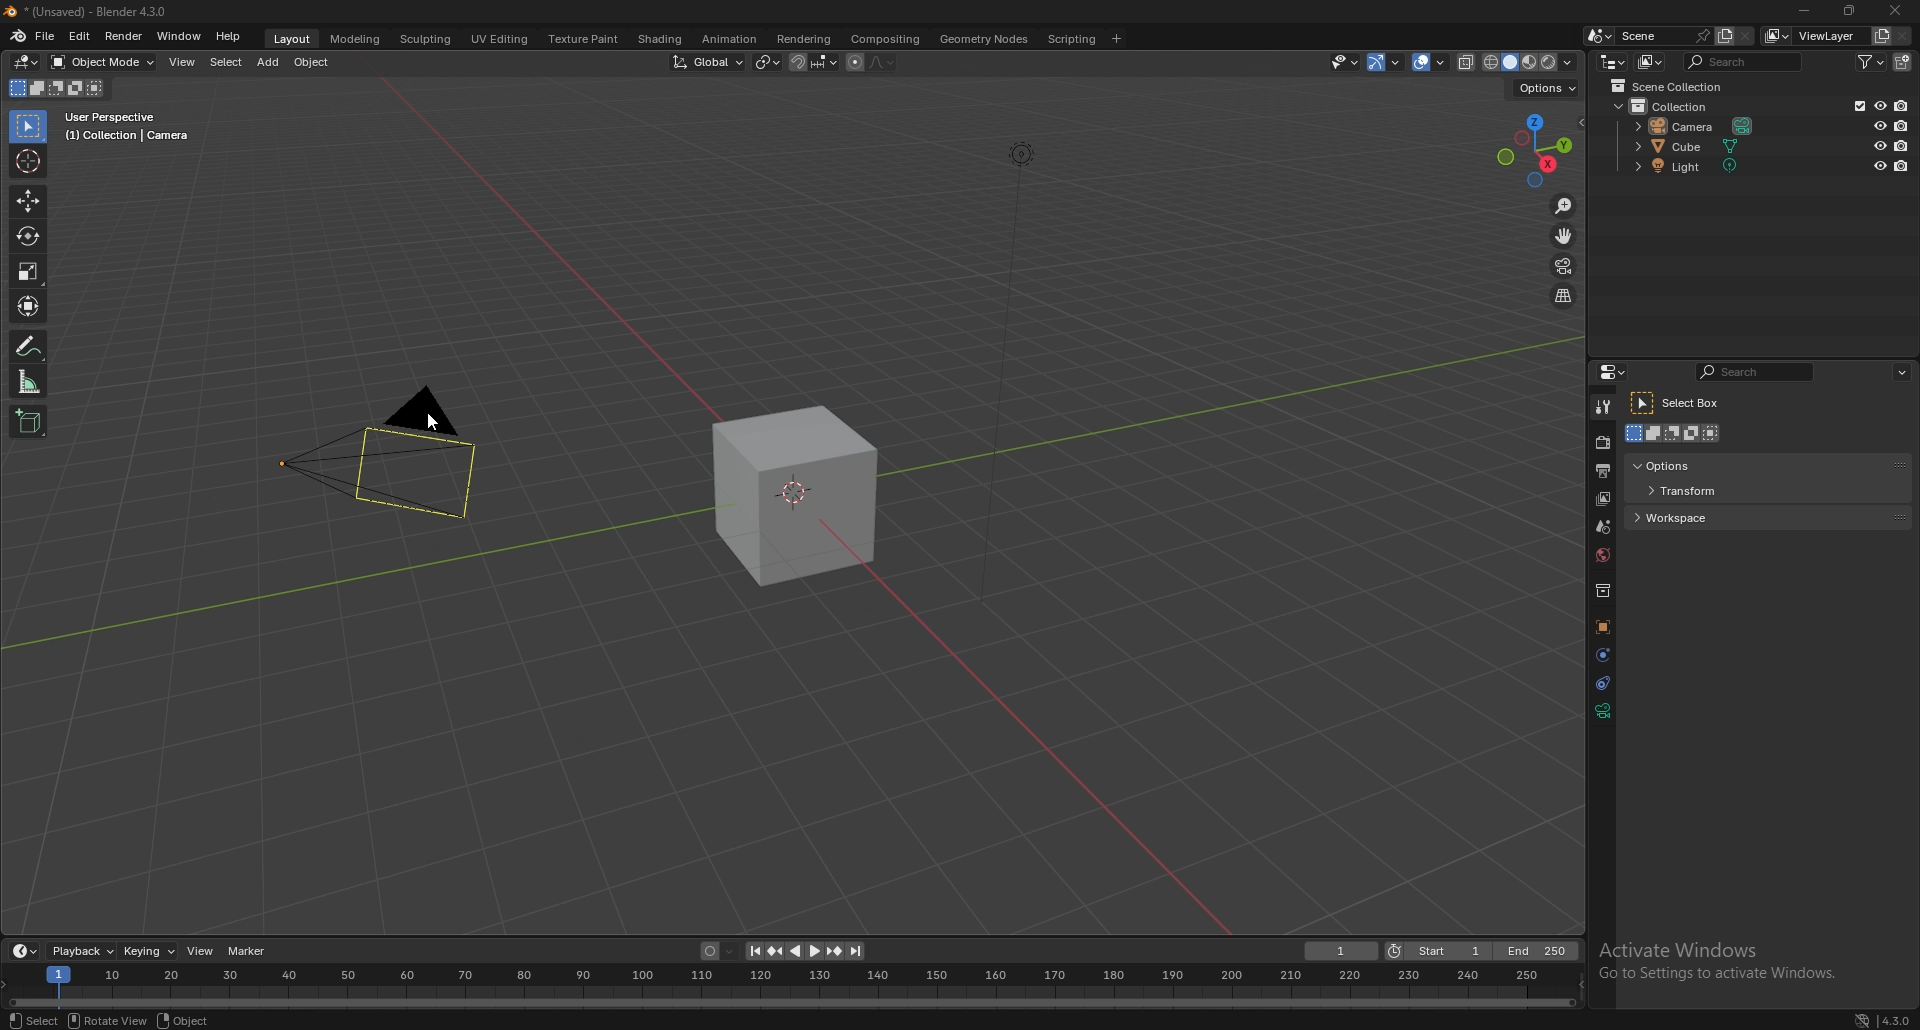 The image size is (1920, 1030). Describe the element at coordinates (1603, 682) in the screenshot. I see `constraints` at that location.